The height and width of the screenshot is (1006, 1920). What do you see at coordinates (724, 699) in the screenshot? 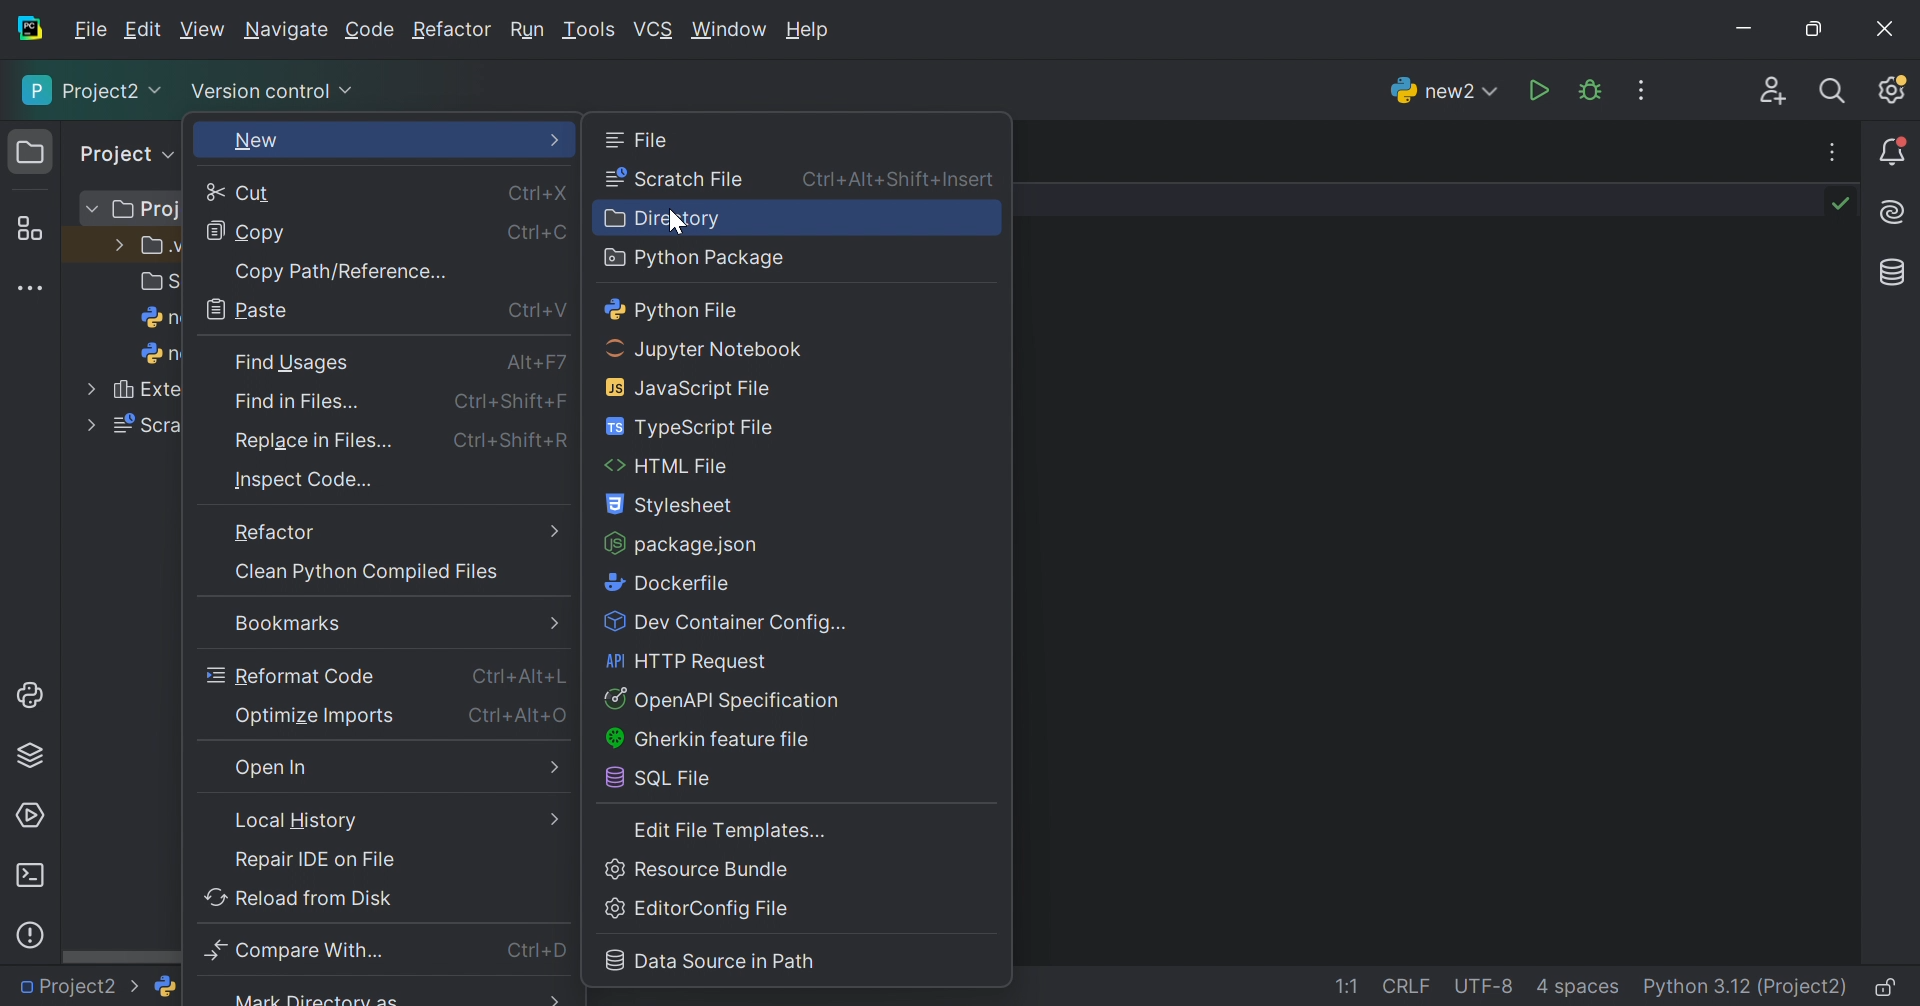
I see `` at bounding box center [724, 699].